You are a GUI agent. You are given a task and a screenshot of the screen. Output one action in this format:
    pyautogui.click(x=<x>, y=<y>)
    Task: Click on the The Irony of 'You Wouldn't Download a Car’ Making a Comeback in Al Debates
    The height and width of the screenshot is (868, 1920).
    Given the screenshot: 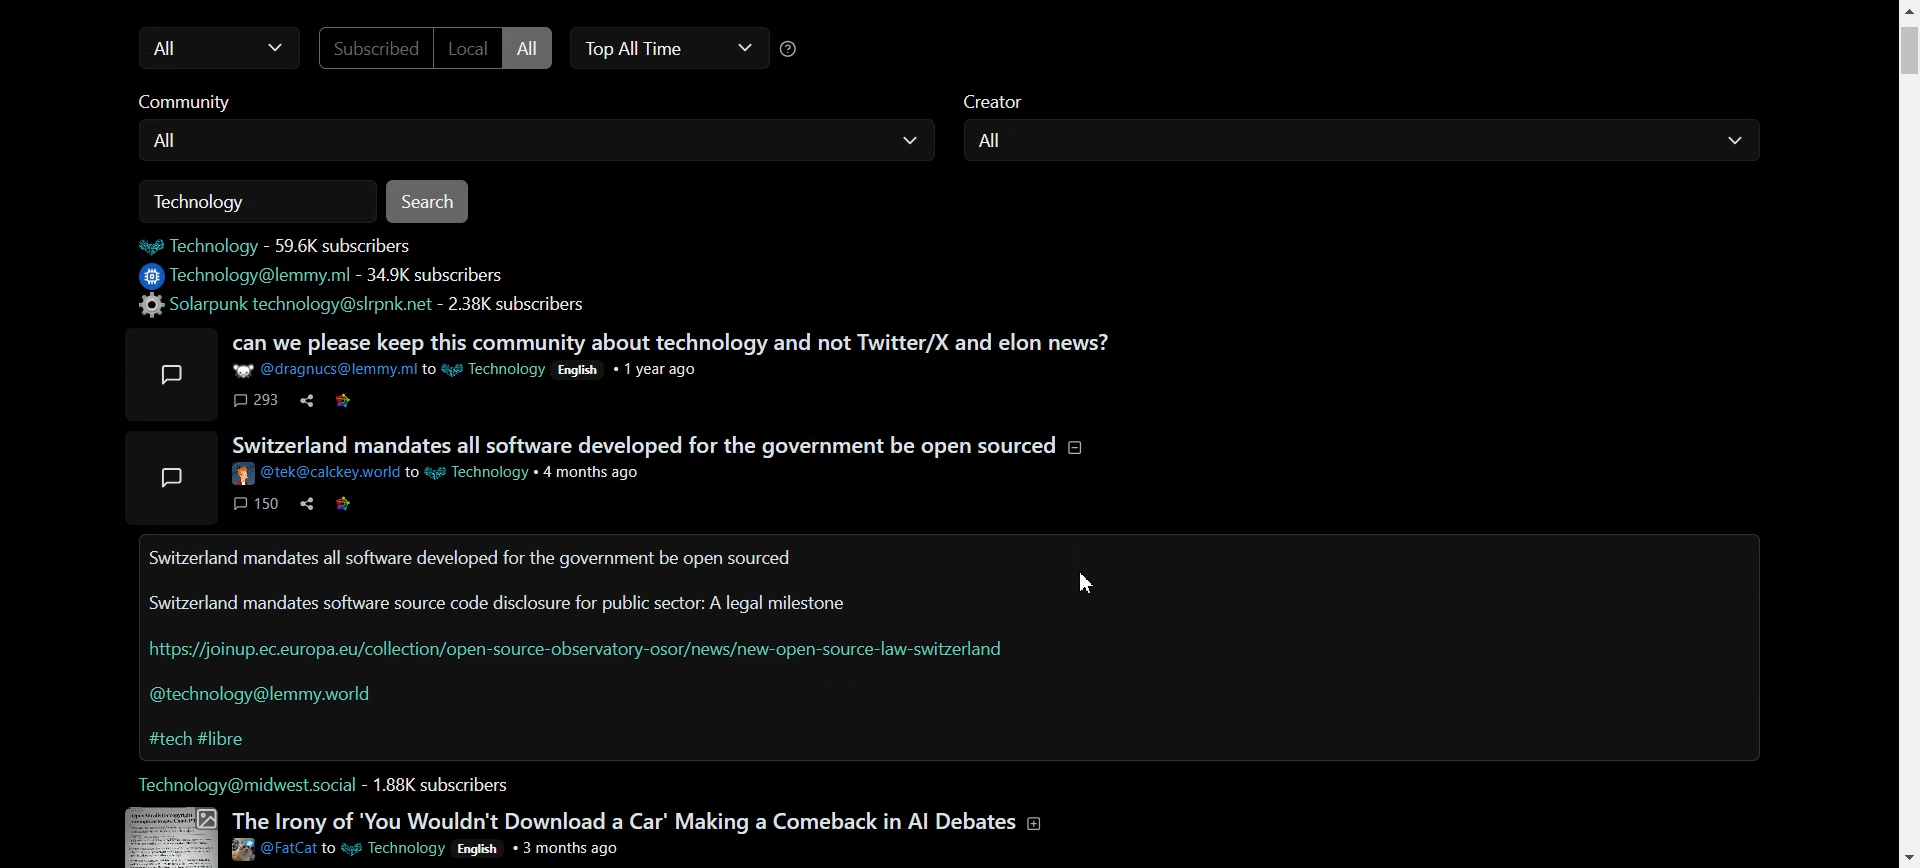 What is the action you would take?
    pyautogui.click(x=638, y=822)
    